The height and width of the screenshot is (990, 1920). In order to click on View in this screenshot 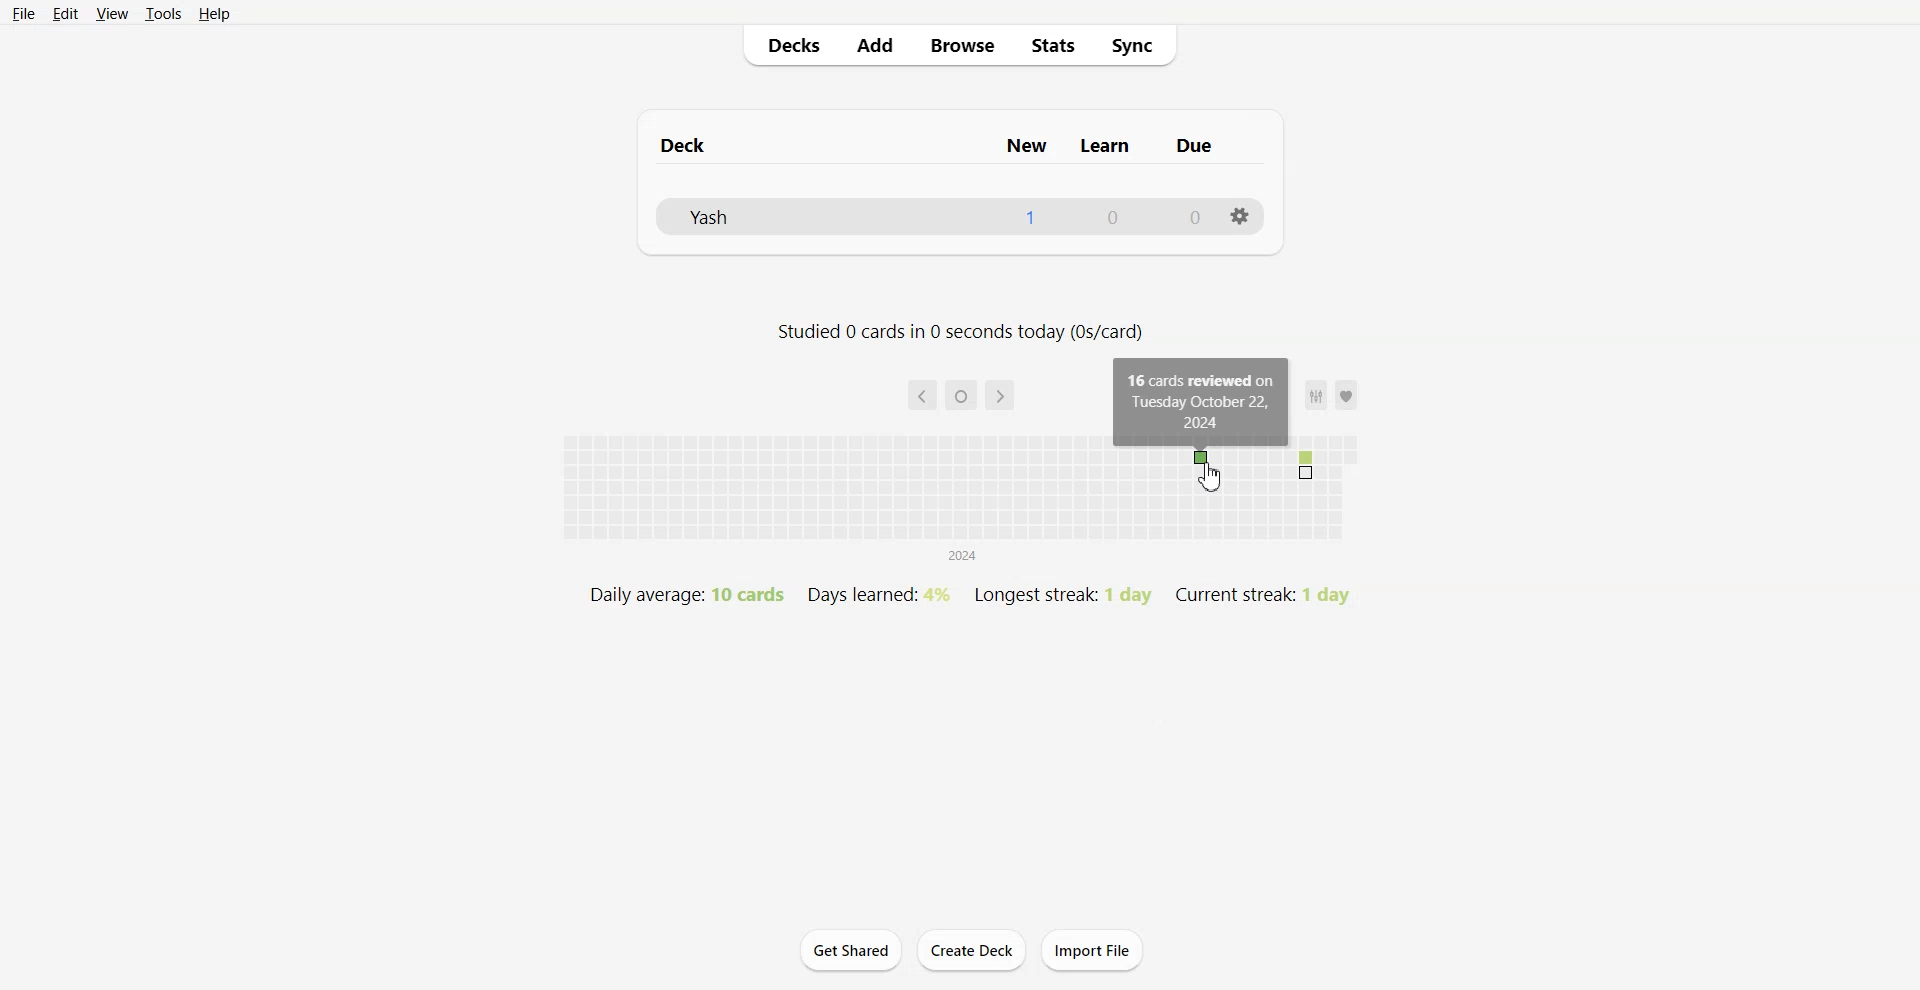, I will do `click(111, 14)`.